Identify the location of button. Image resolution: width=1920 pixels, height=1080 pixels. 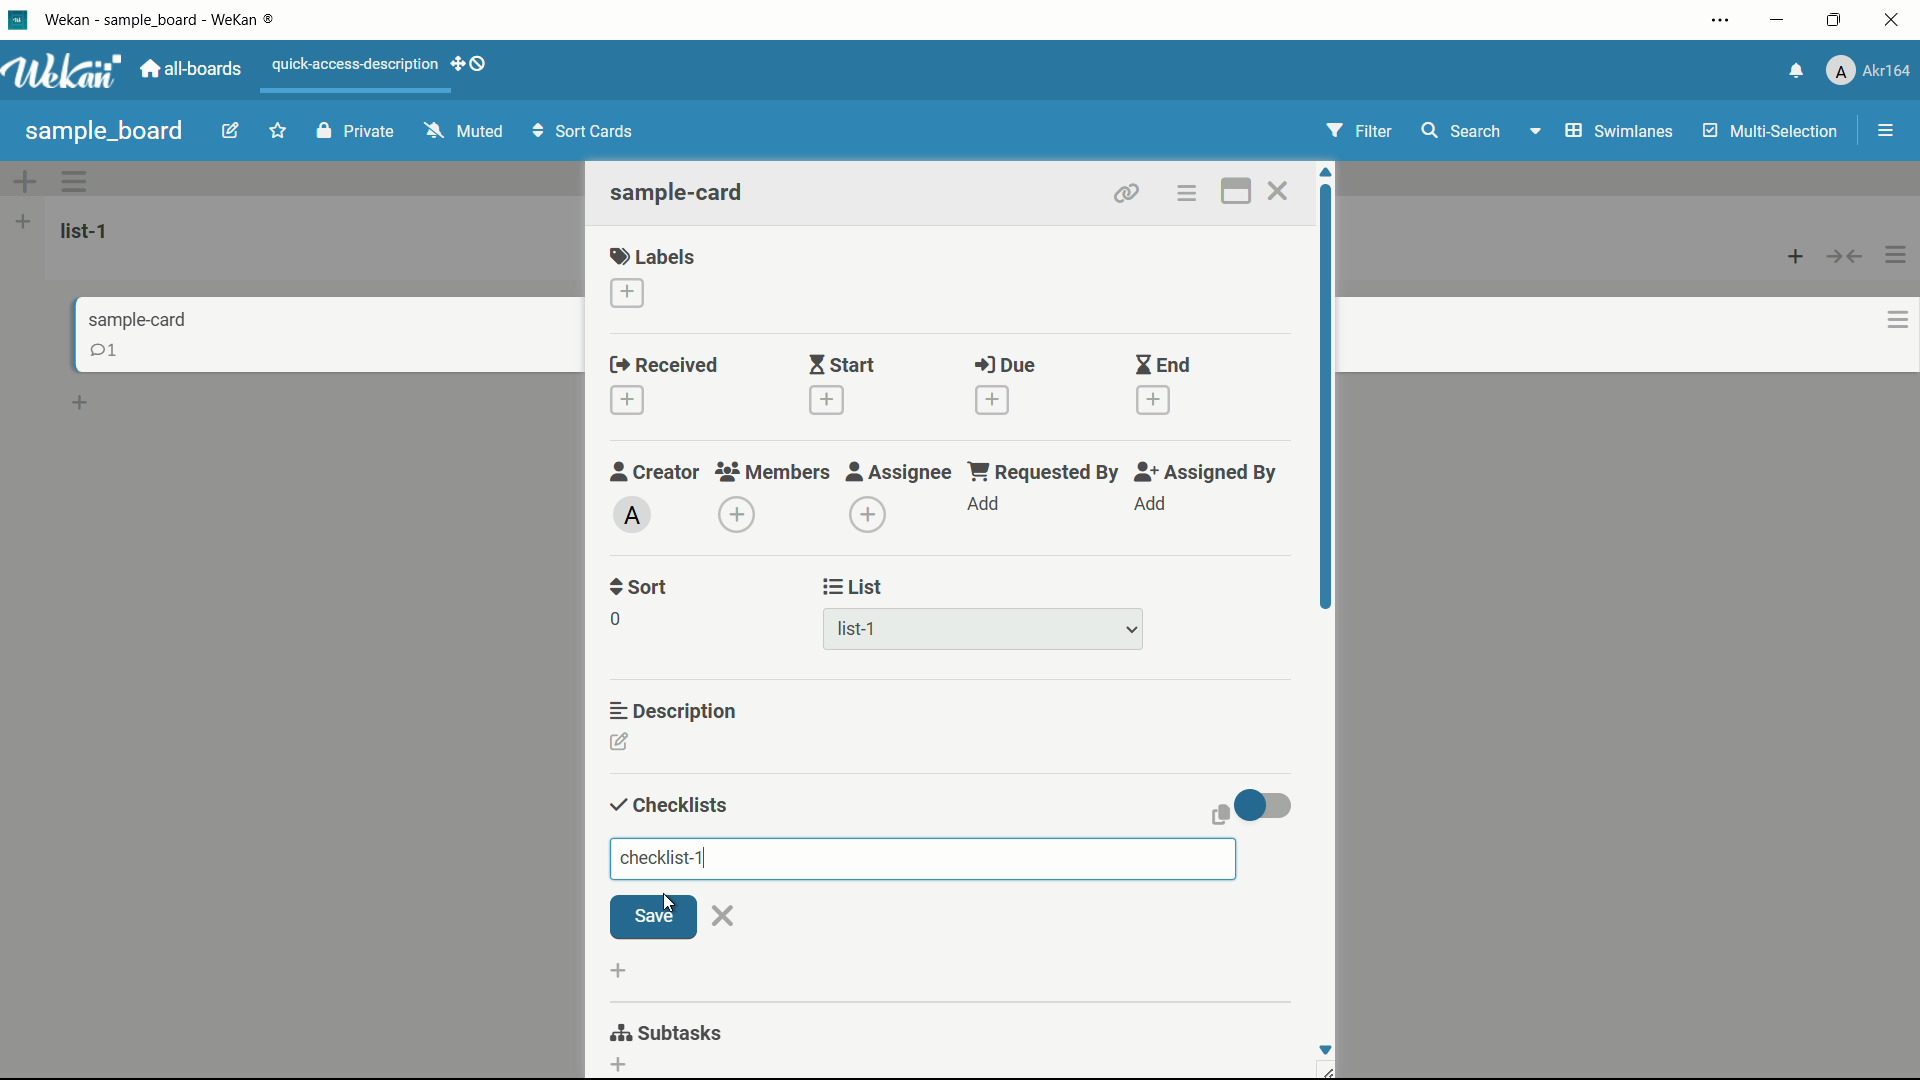
(1850, 255).